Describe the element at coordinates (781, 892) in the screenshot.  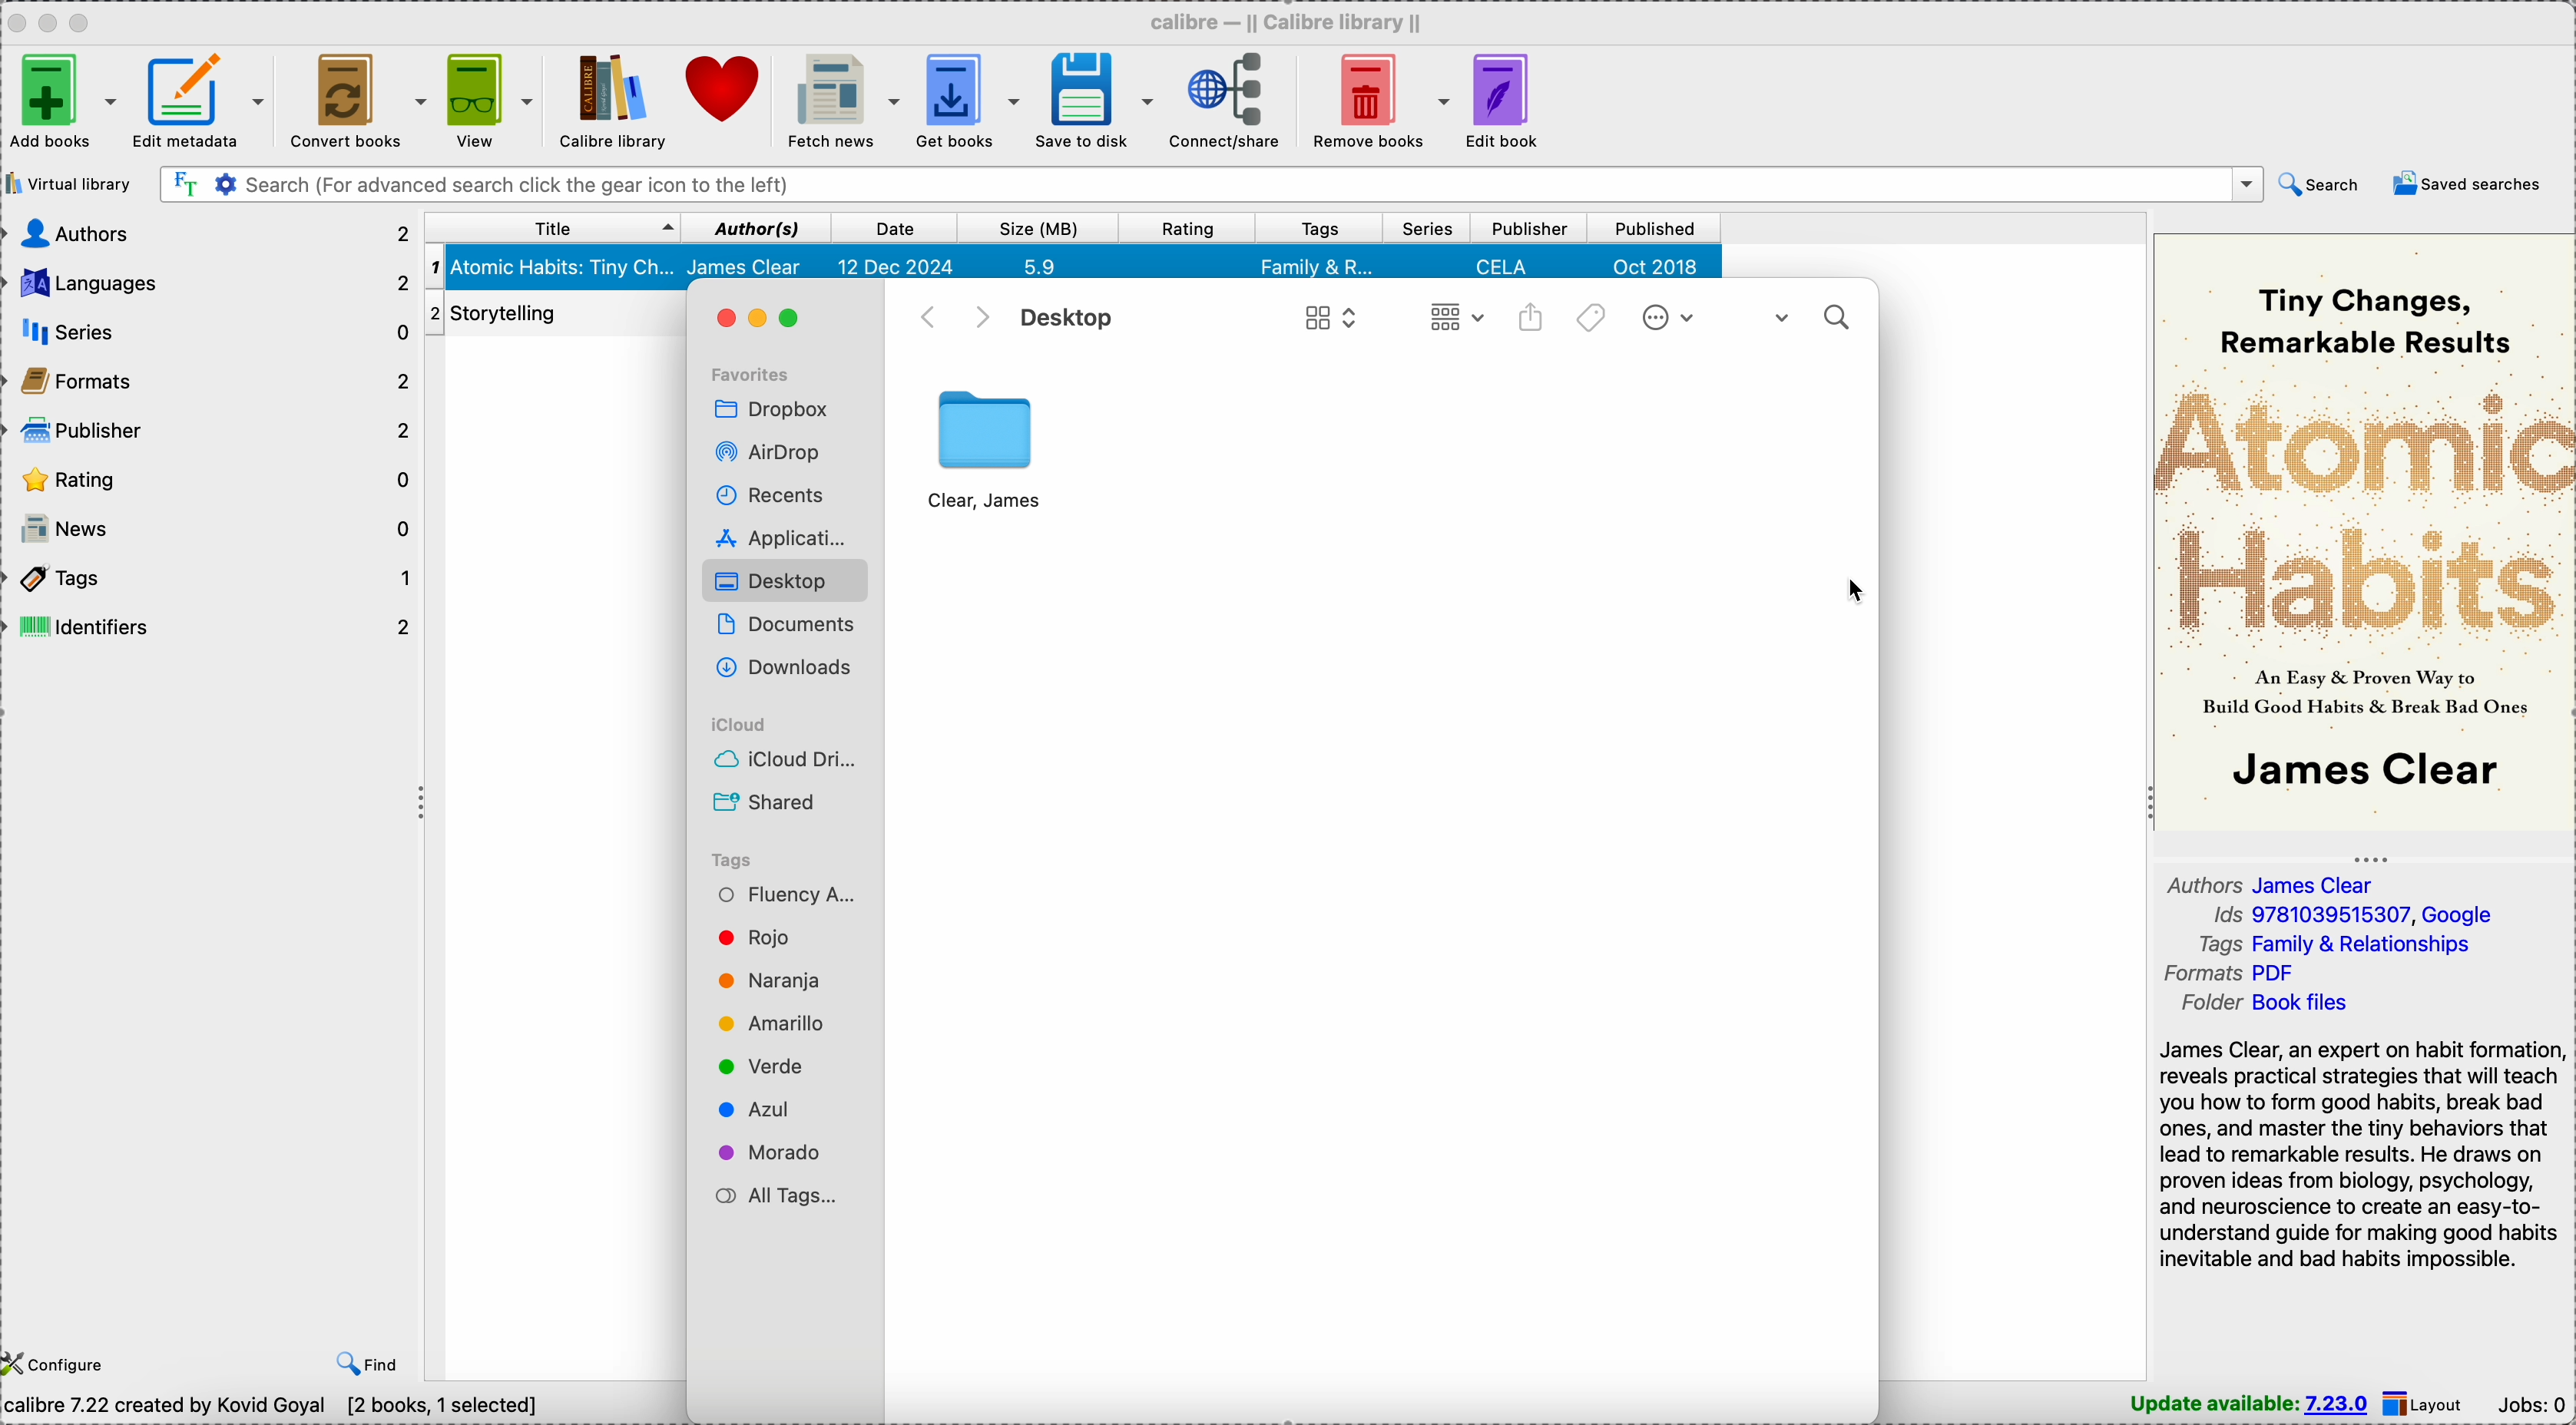
I see `Fluency Academy tag` at that location.